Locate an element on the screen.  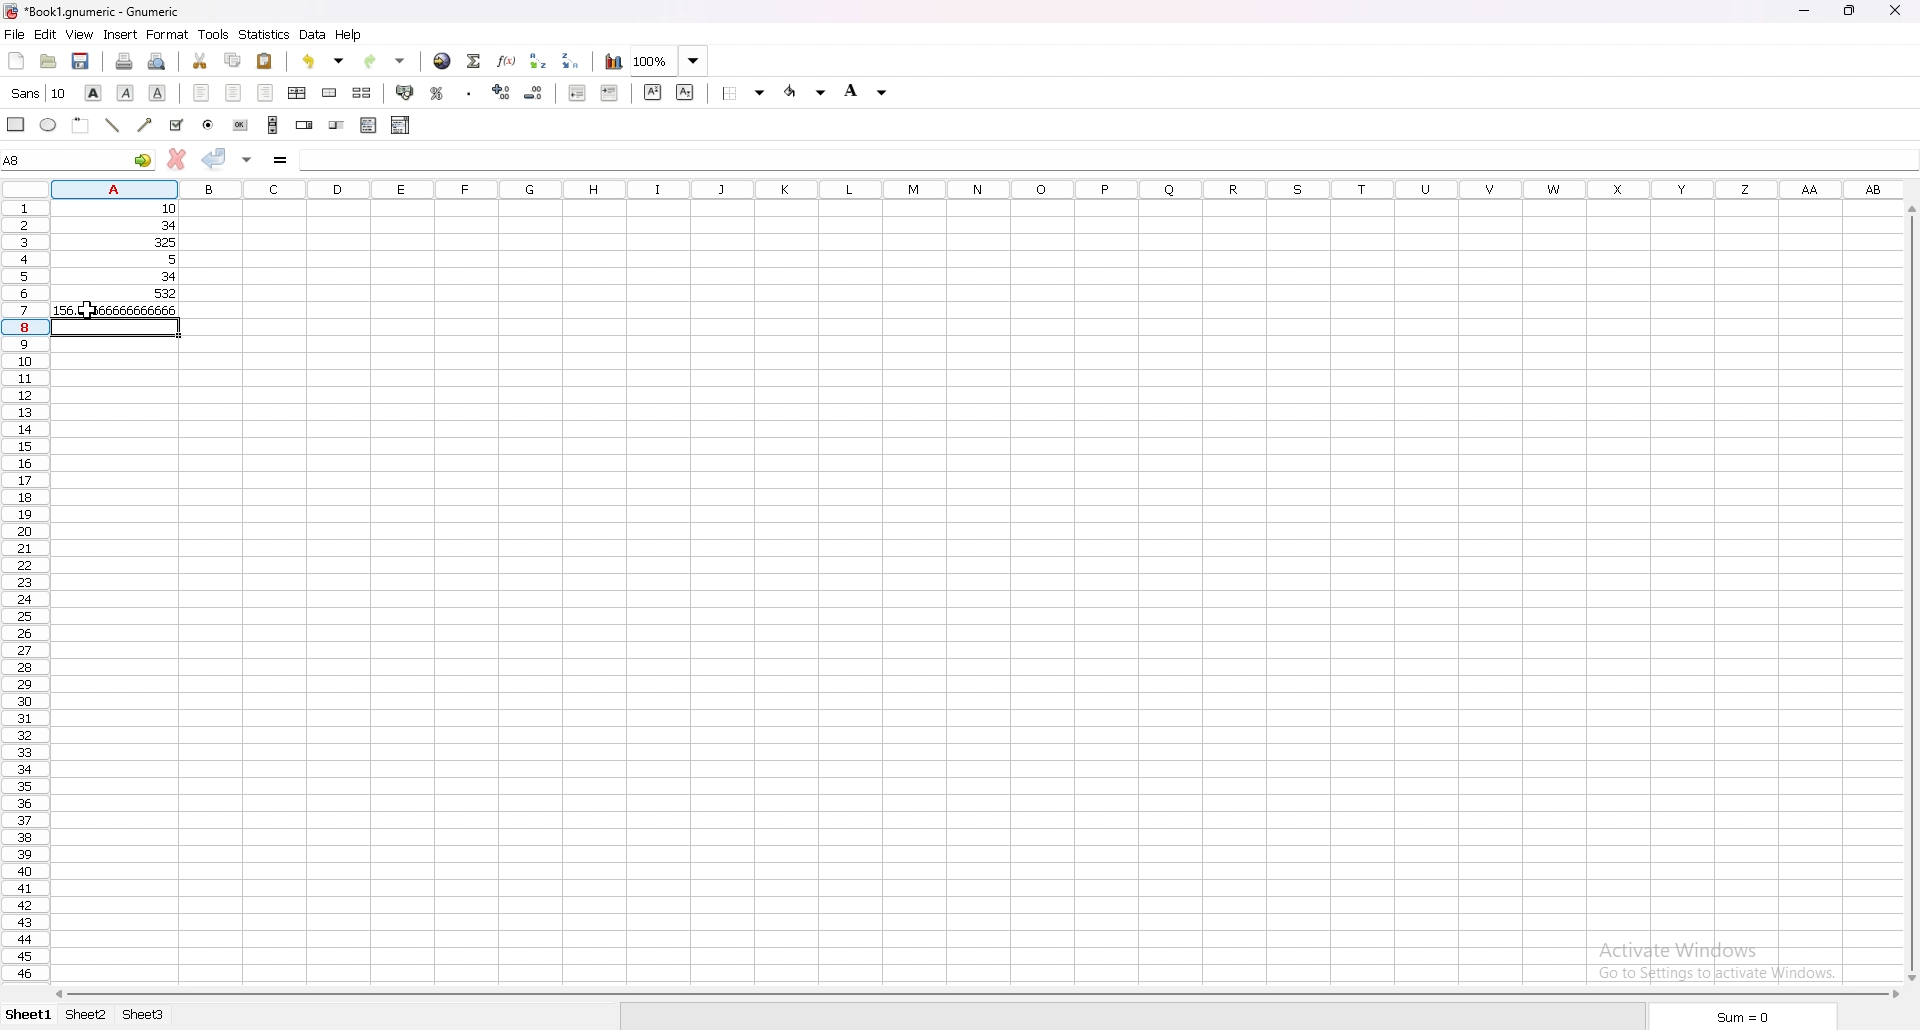
redo is located at coordinates (386, 61).